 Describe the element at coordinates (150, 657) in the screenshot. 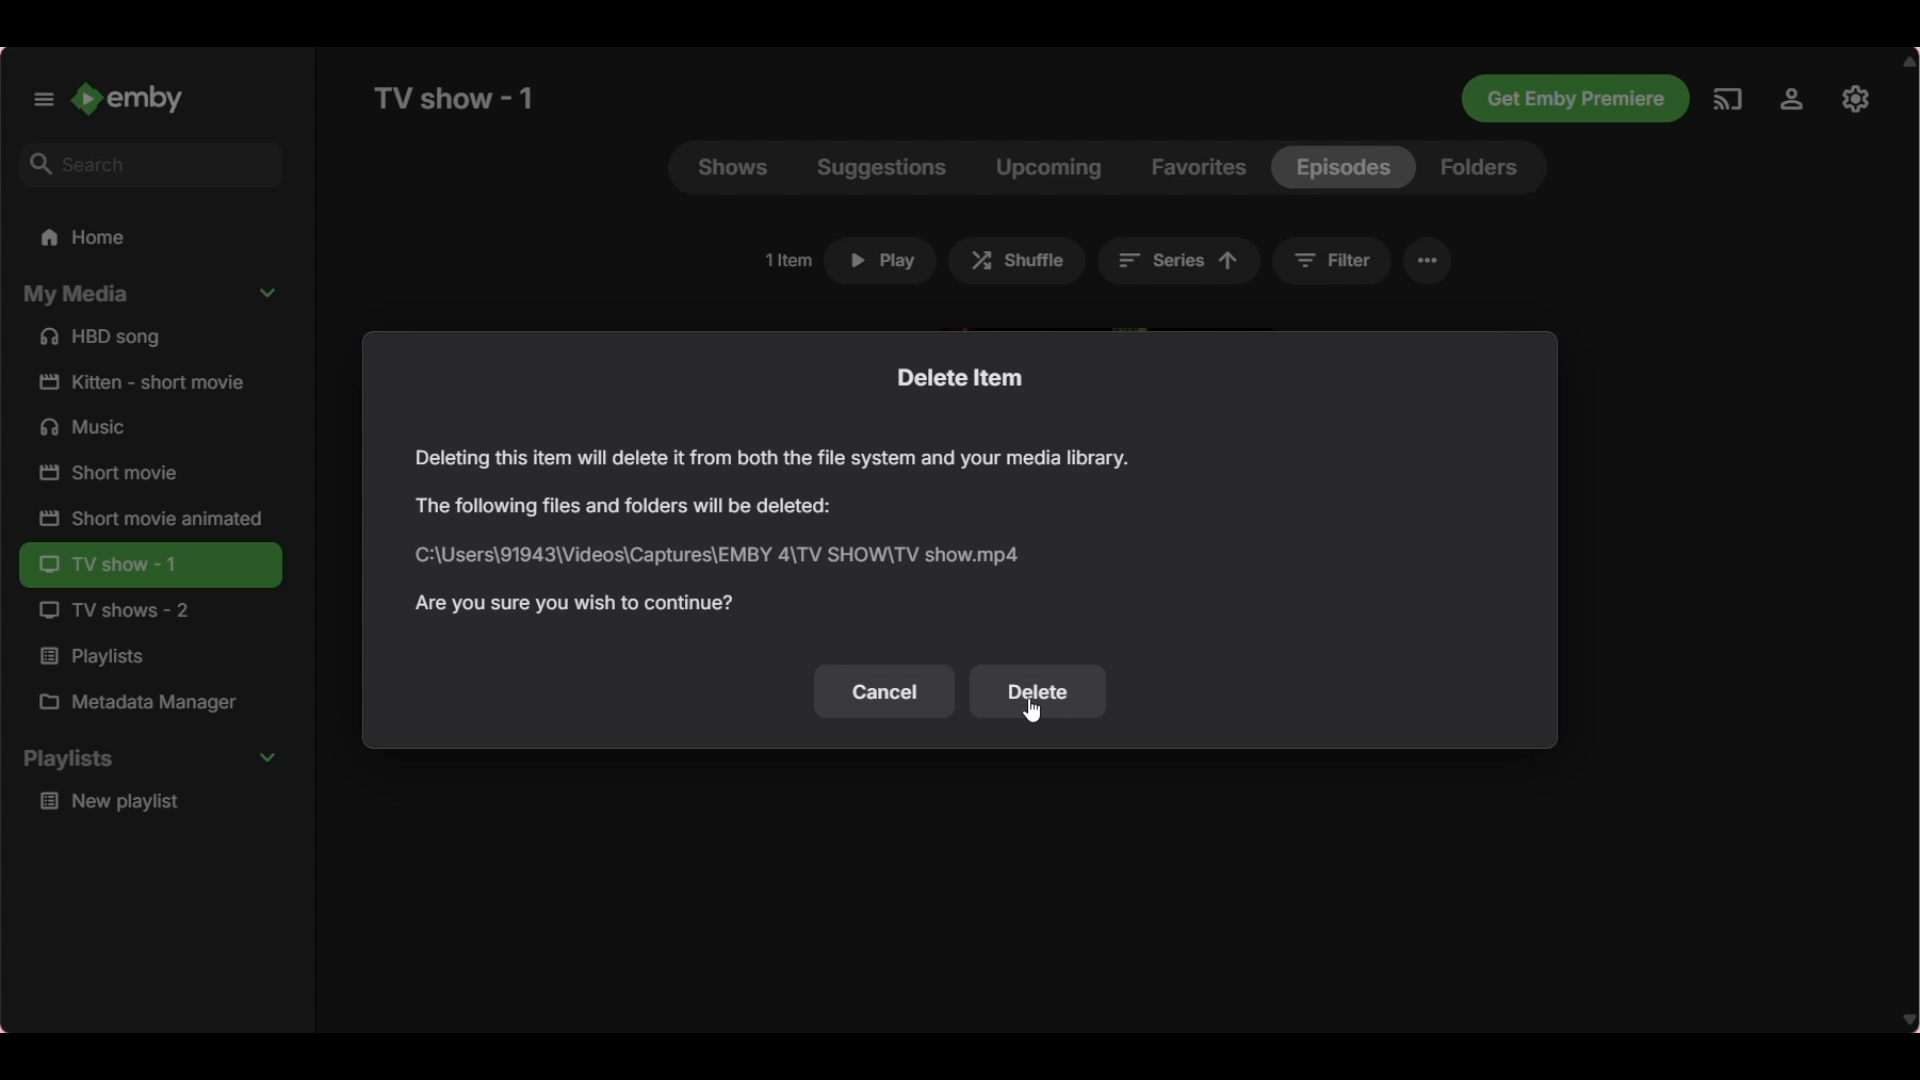

I see `Playlists` at that location.